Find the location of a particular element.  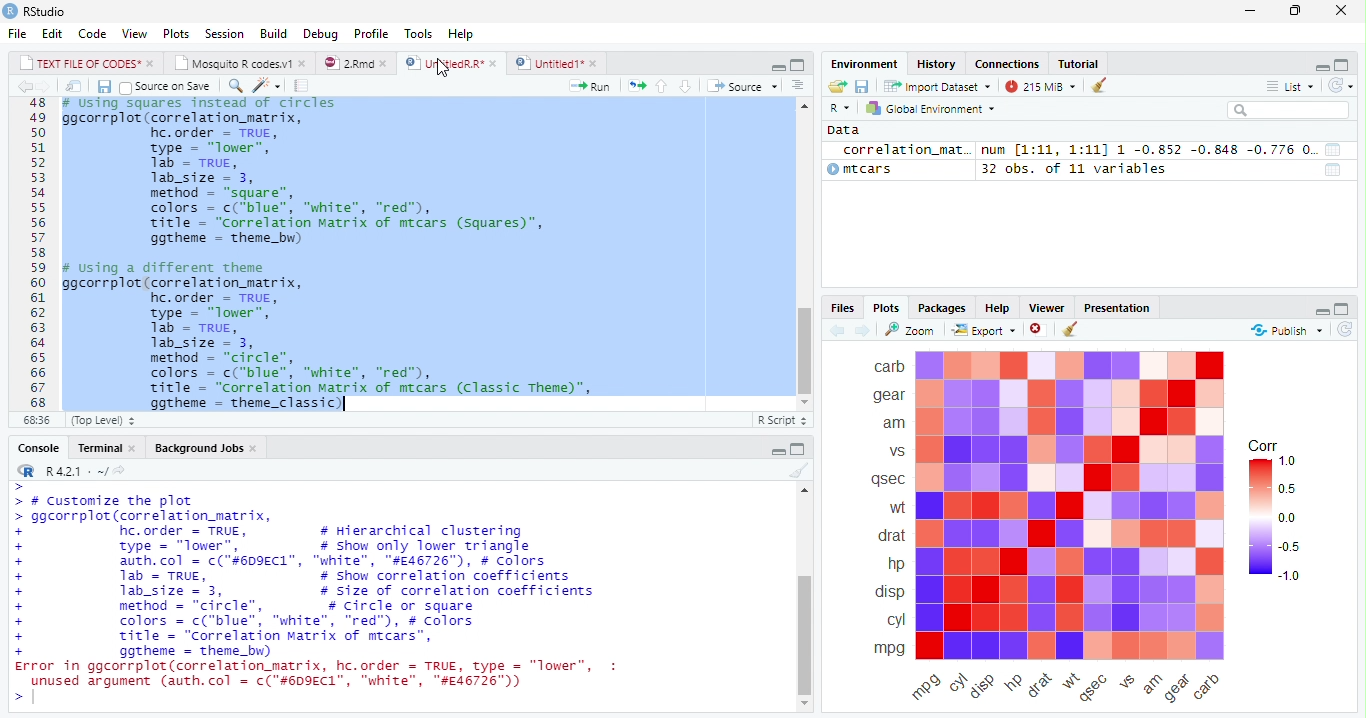

clear current plot is located at coordinates (1034, 330).